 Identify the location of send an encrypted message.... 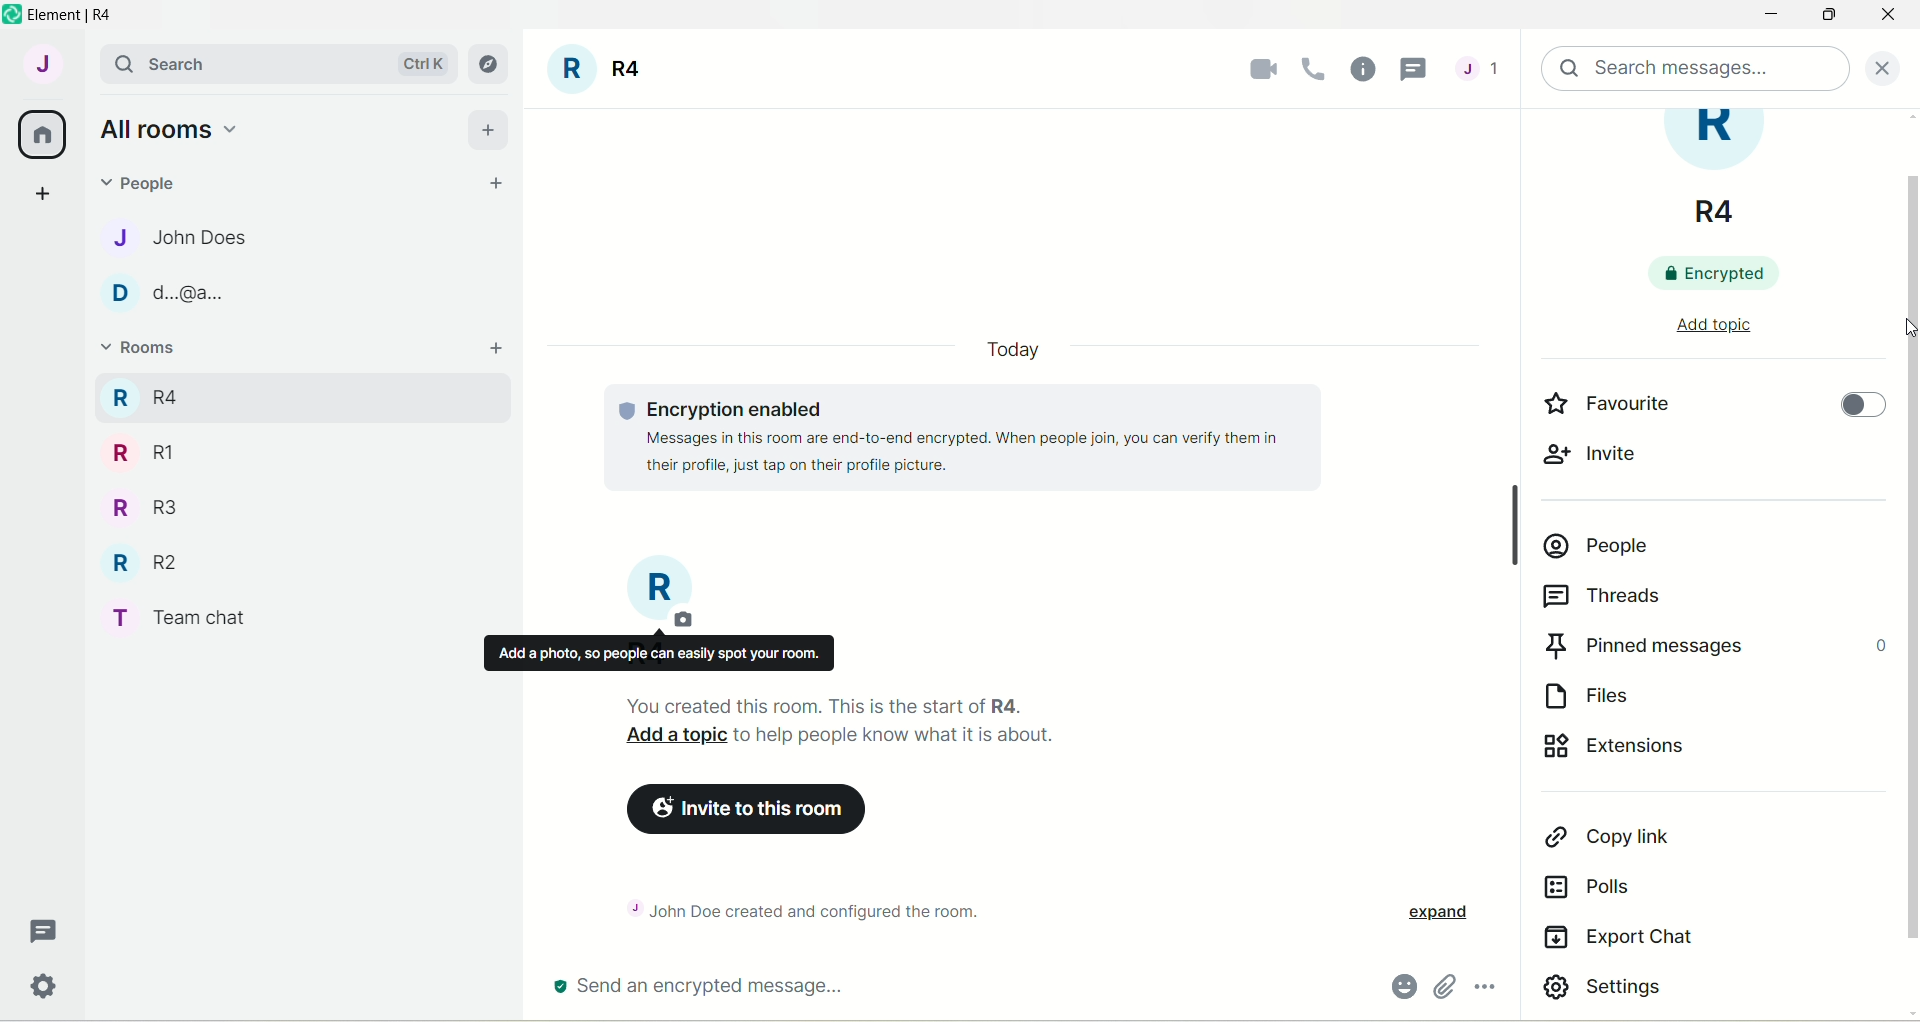
(725, 984).